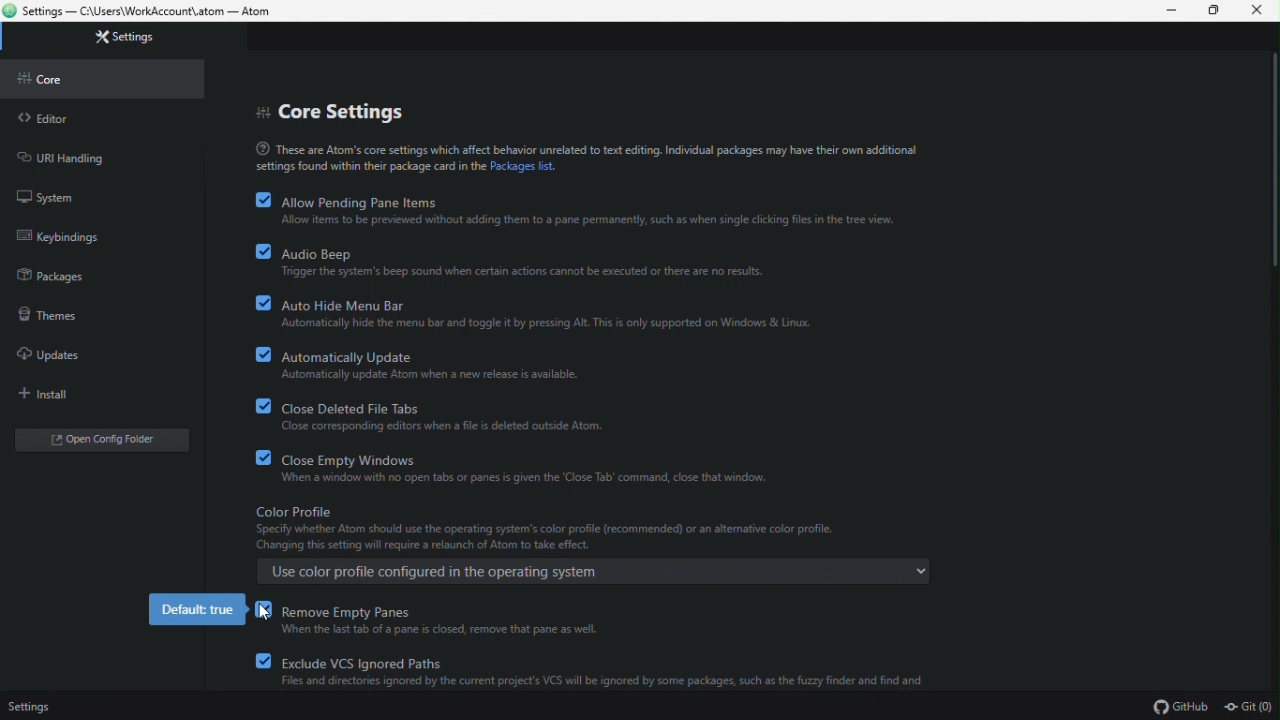  What do you see at coordinates (589, 544) in the screenshot?
I see ` color profile` at bounding box center [589, 544].